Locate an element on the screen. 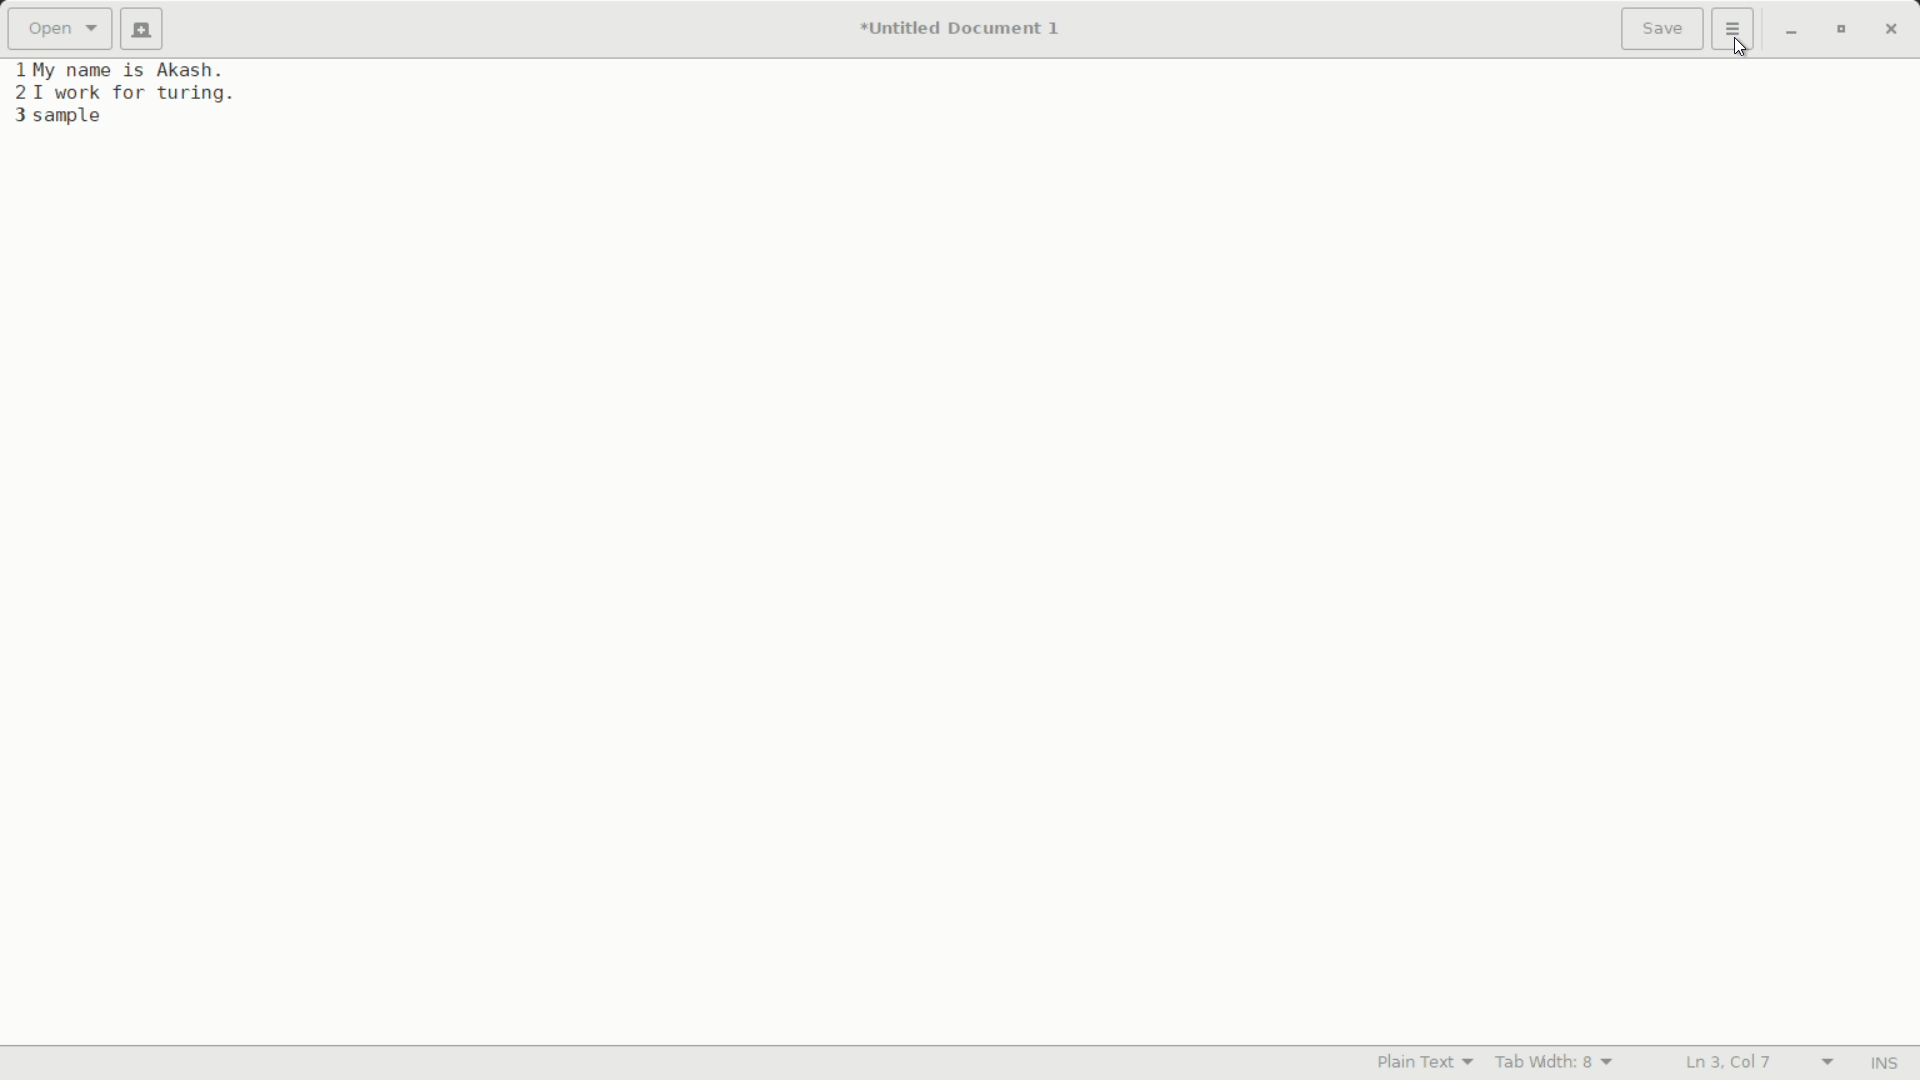 The width and height of the screenshot is (1920, 1080). 3 sample is located at coordinates (58, 117).